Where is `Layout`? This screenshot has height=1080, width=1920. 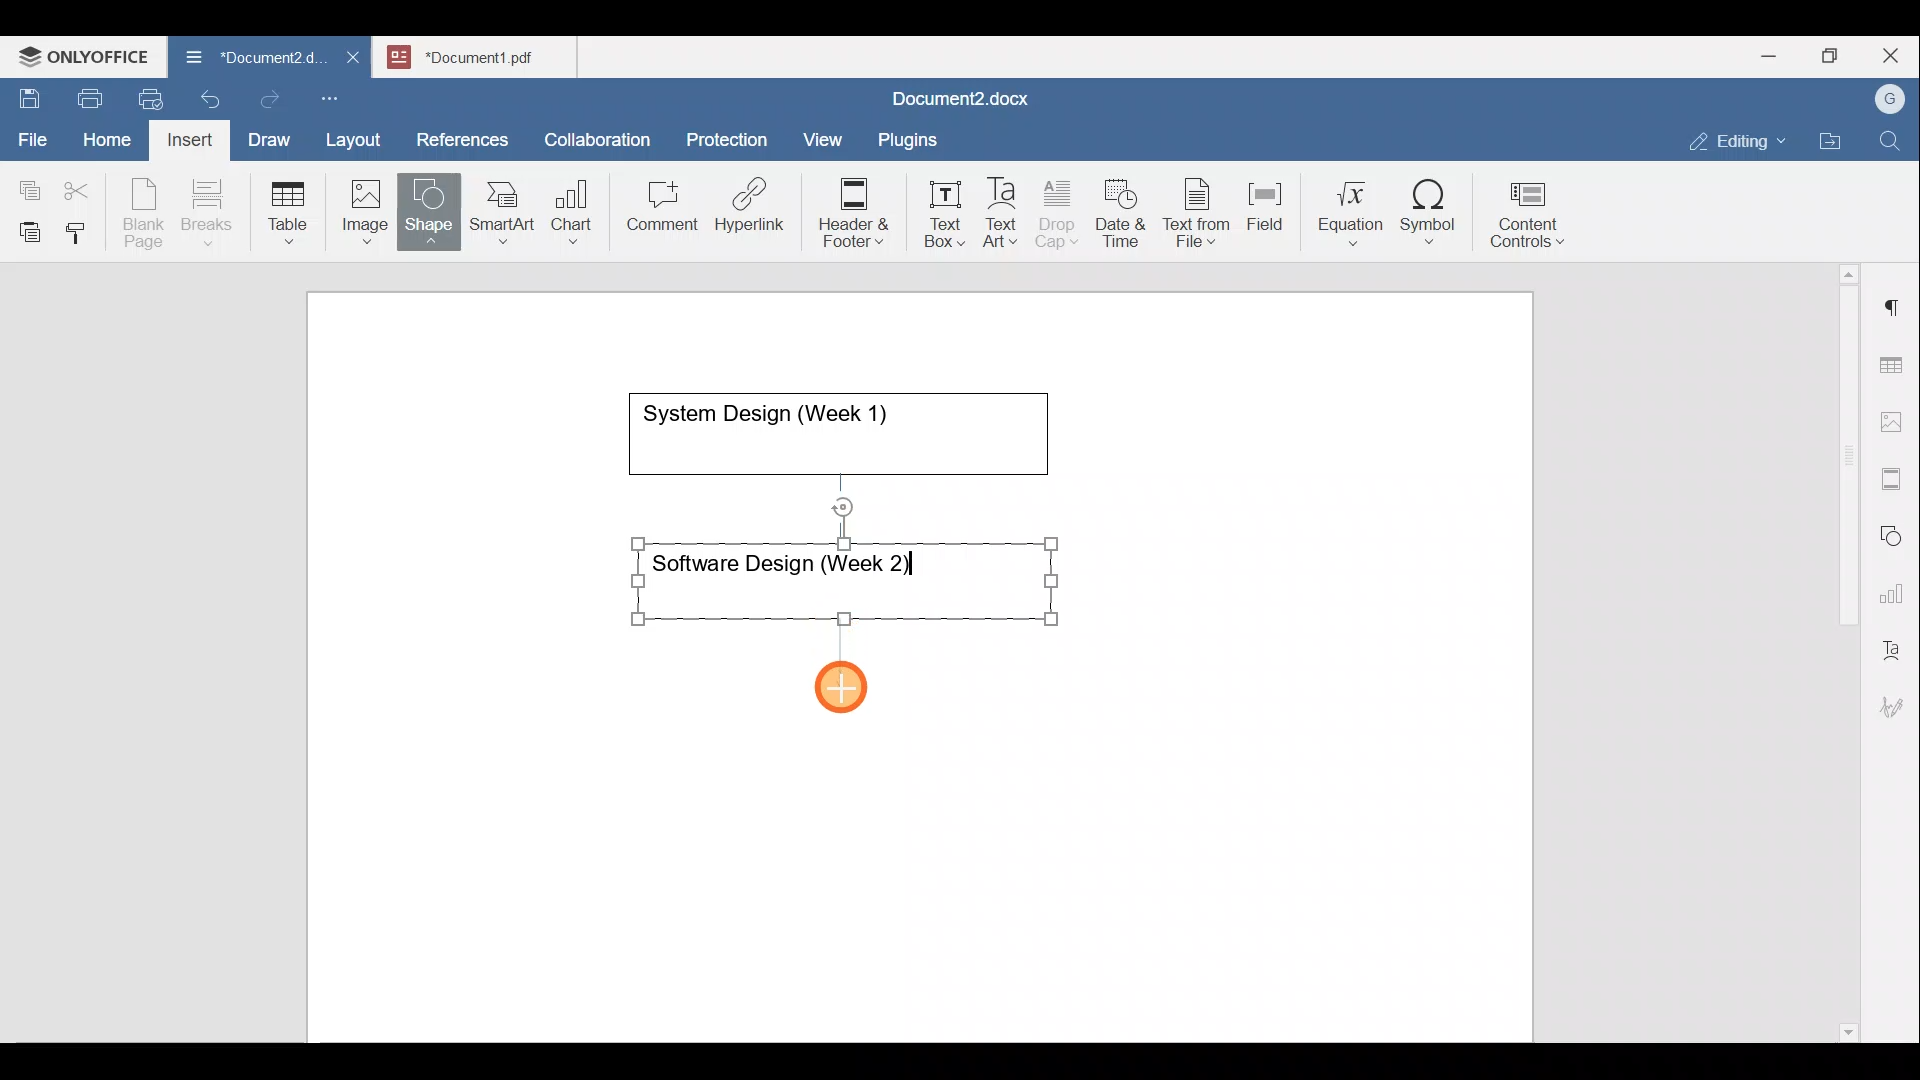
Layout is located at coordinates (358, 136).